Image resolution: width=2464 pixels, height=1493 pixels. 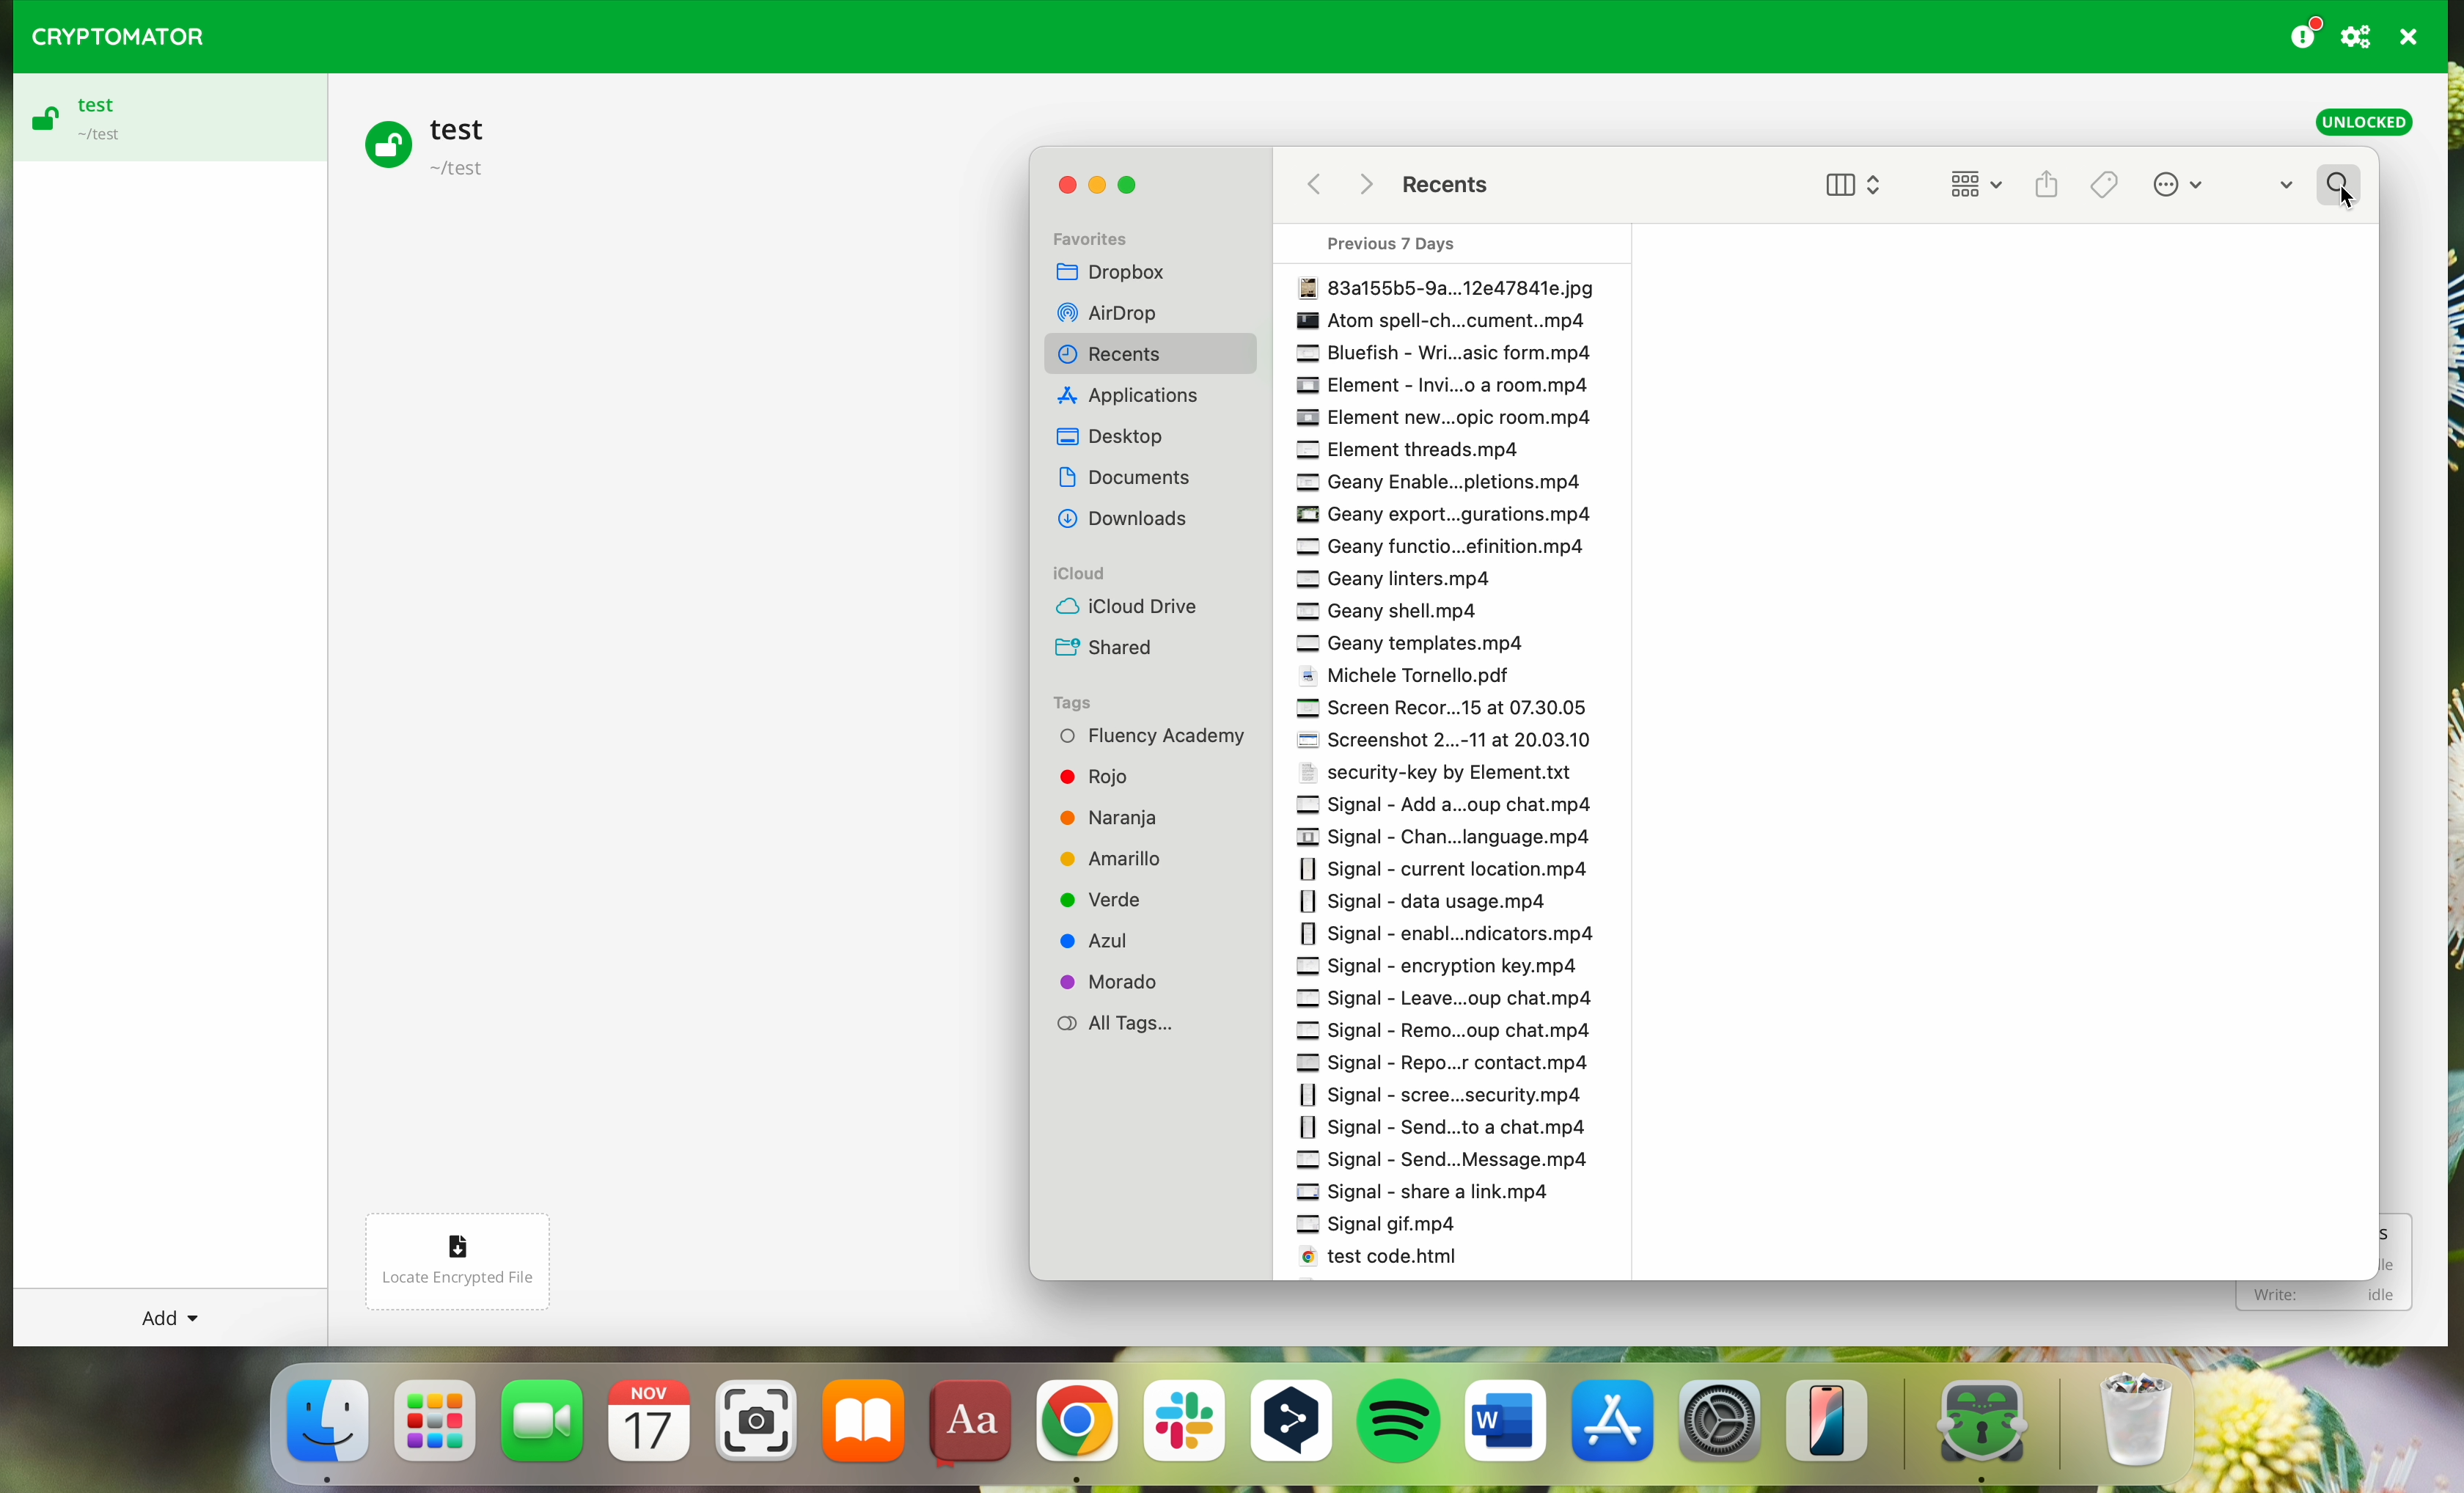 What do you see at coordinates (475, 1252) in the screenshot?
I see `locate encrypted file button` at bounding box center [475, 1252].